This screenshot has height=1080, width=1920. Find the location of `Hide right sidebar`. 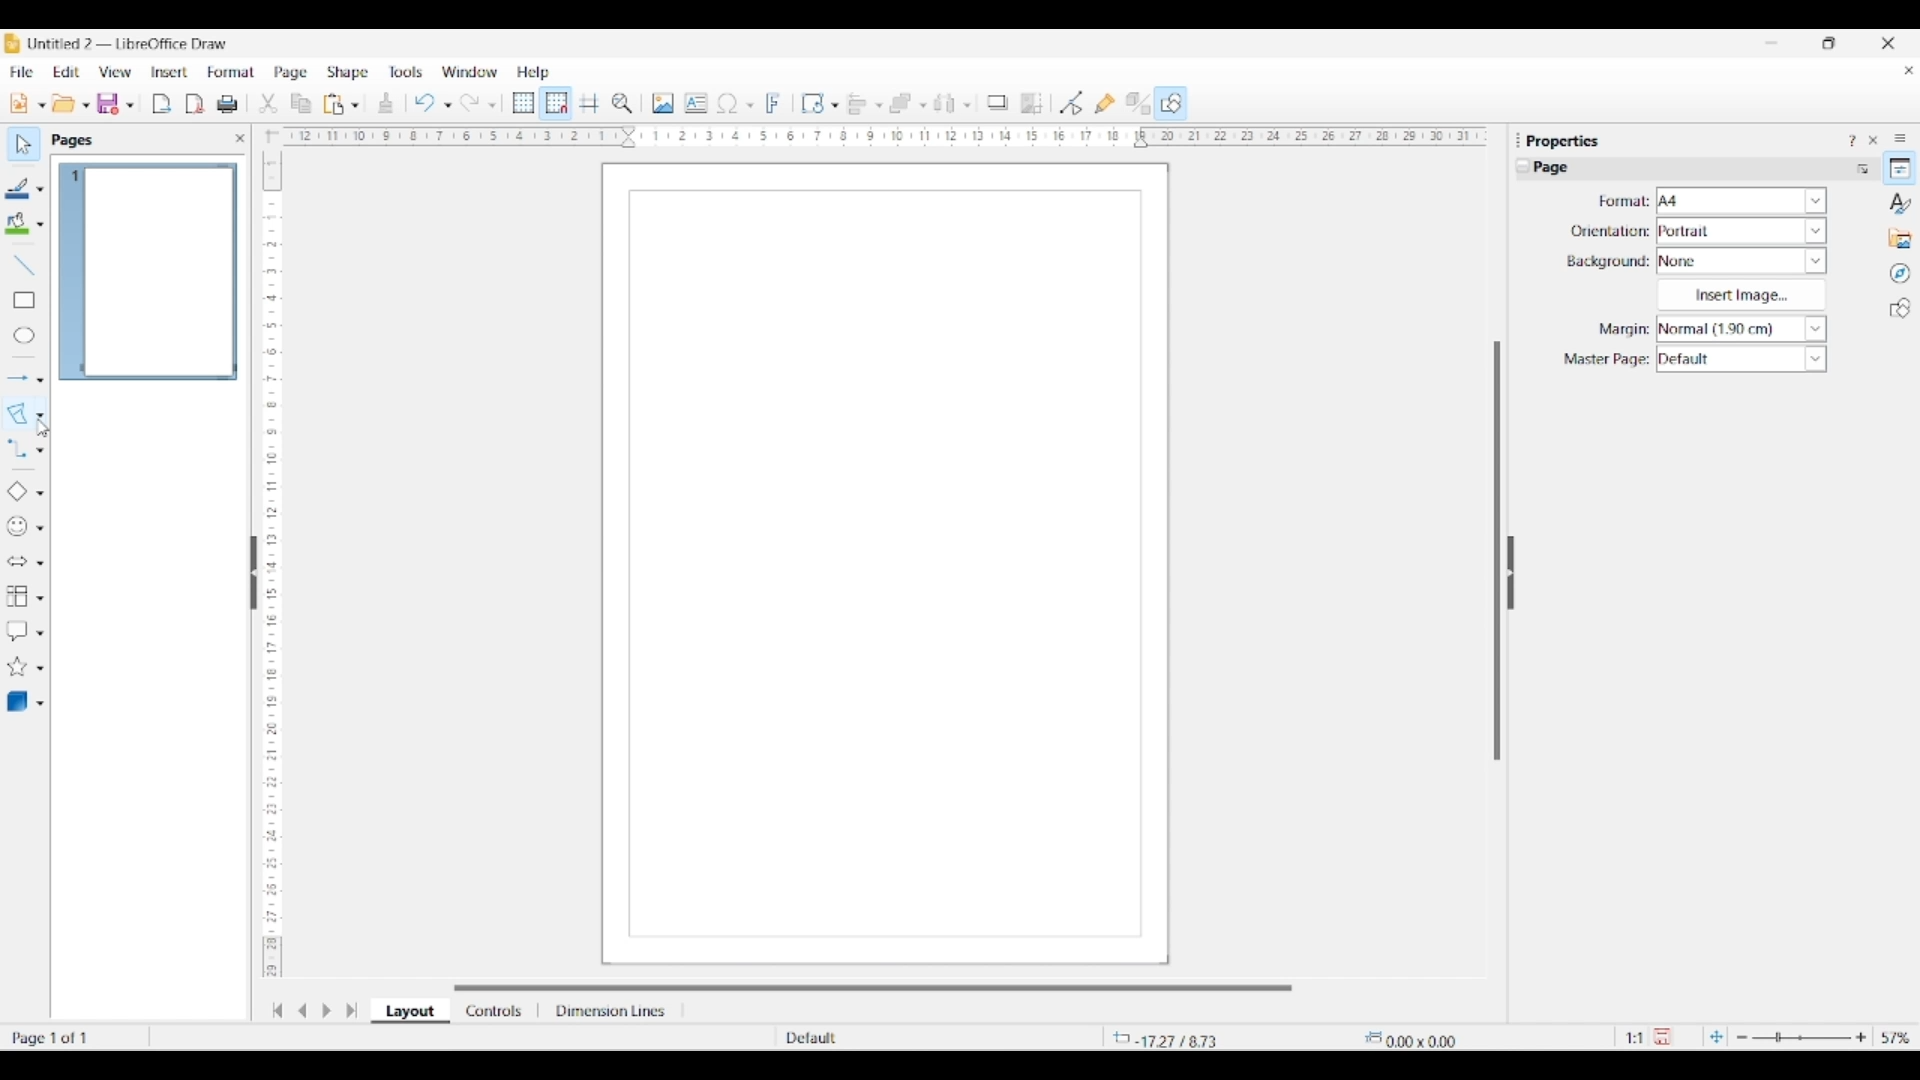

Hide right sidebar is located at coordinates (1510, 573).